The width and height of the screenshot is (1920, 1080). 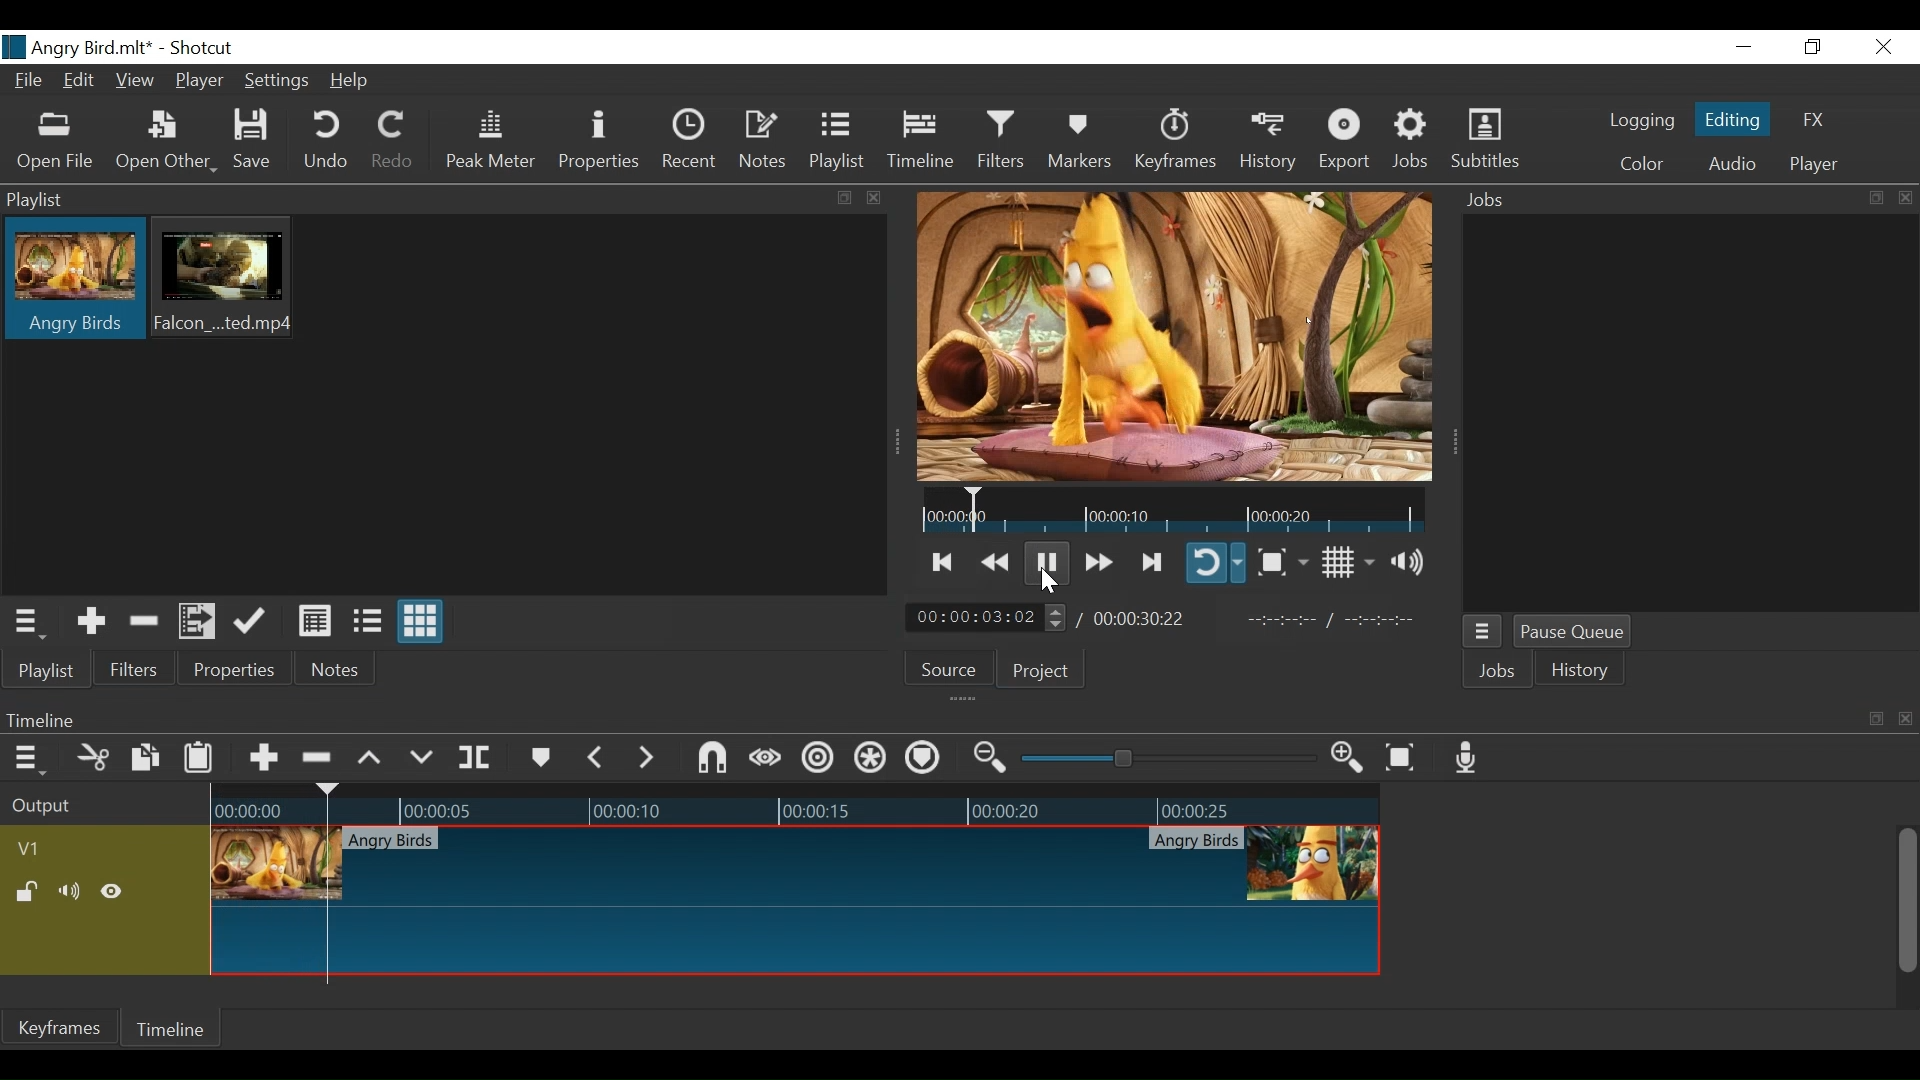 What do you see at coordinates (78, 813) in the screenshot?
I see `Output` at bounding box center [78, 813].